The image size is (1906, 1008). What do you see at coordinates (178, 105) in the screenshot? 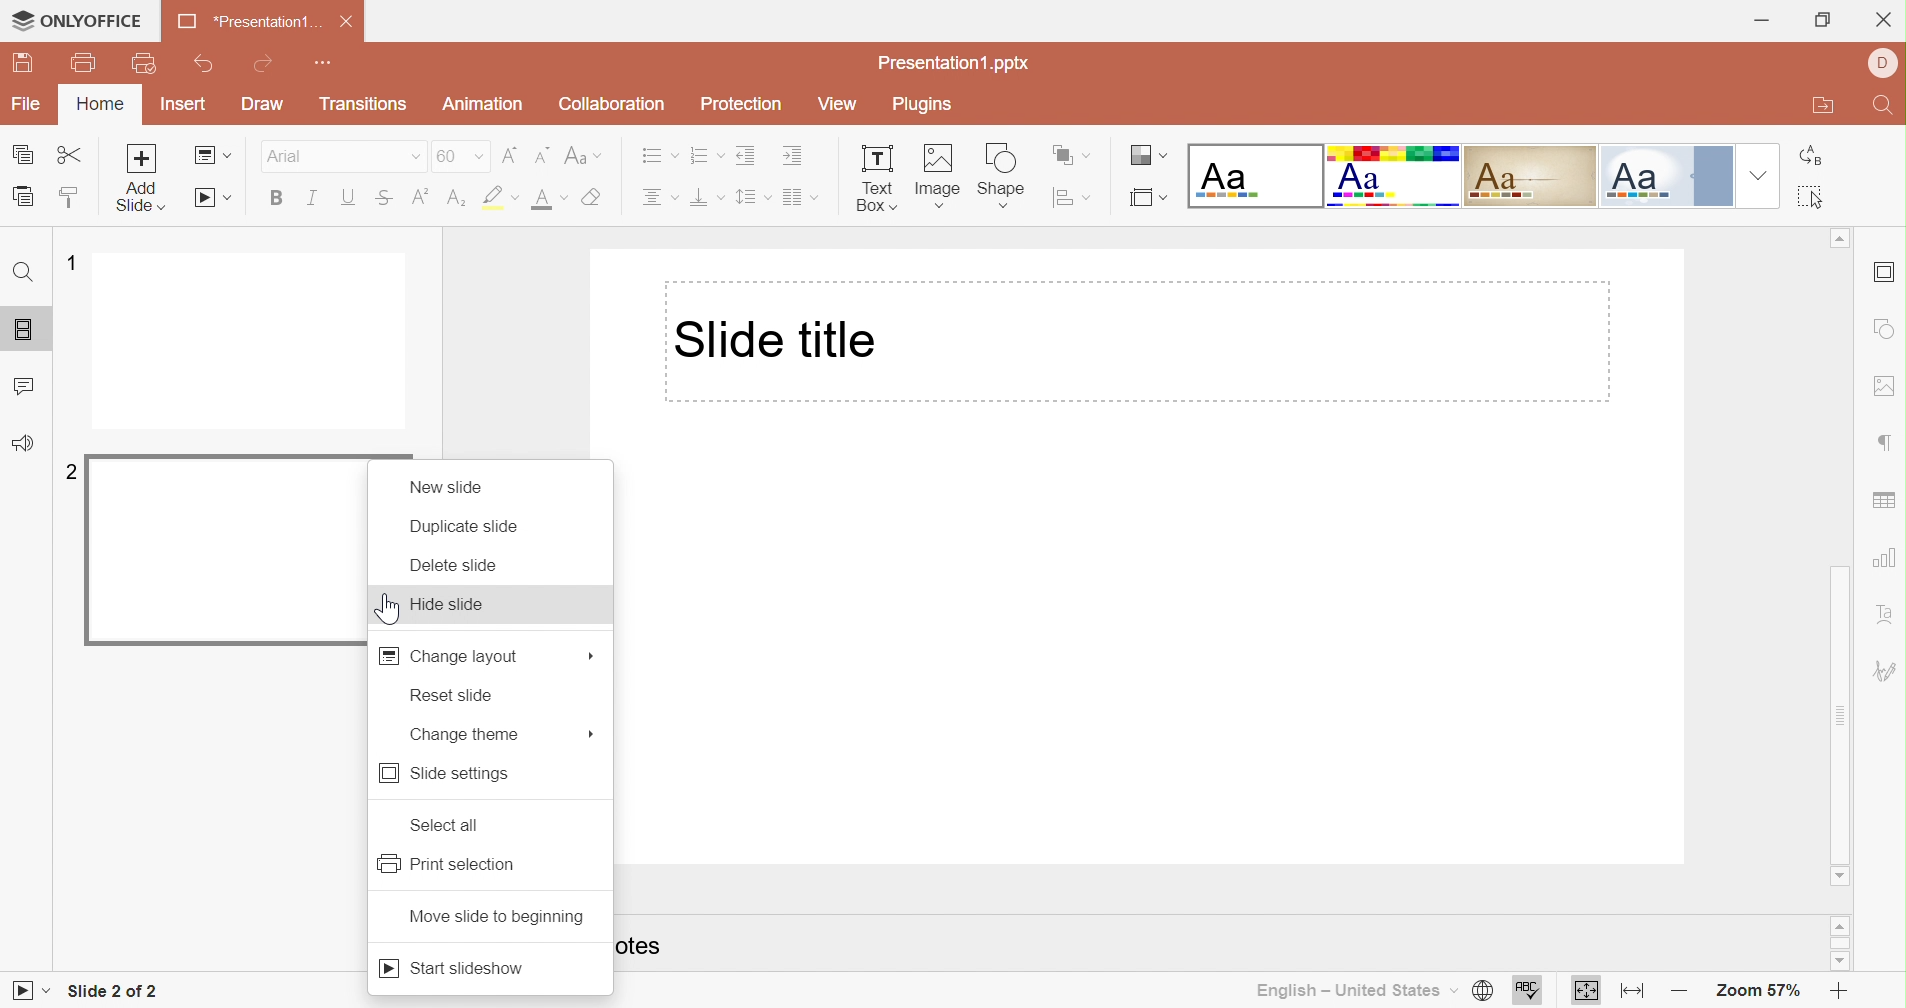
I see `Insert` at bounding box center [178, 105].